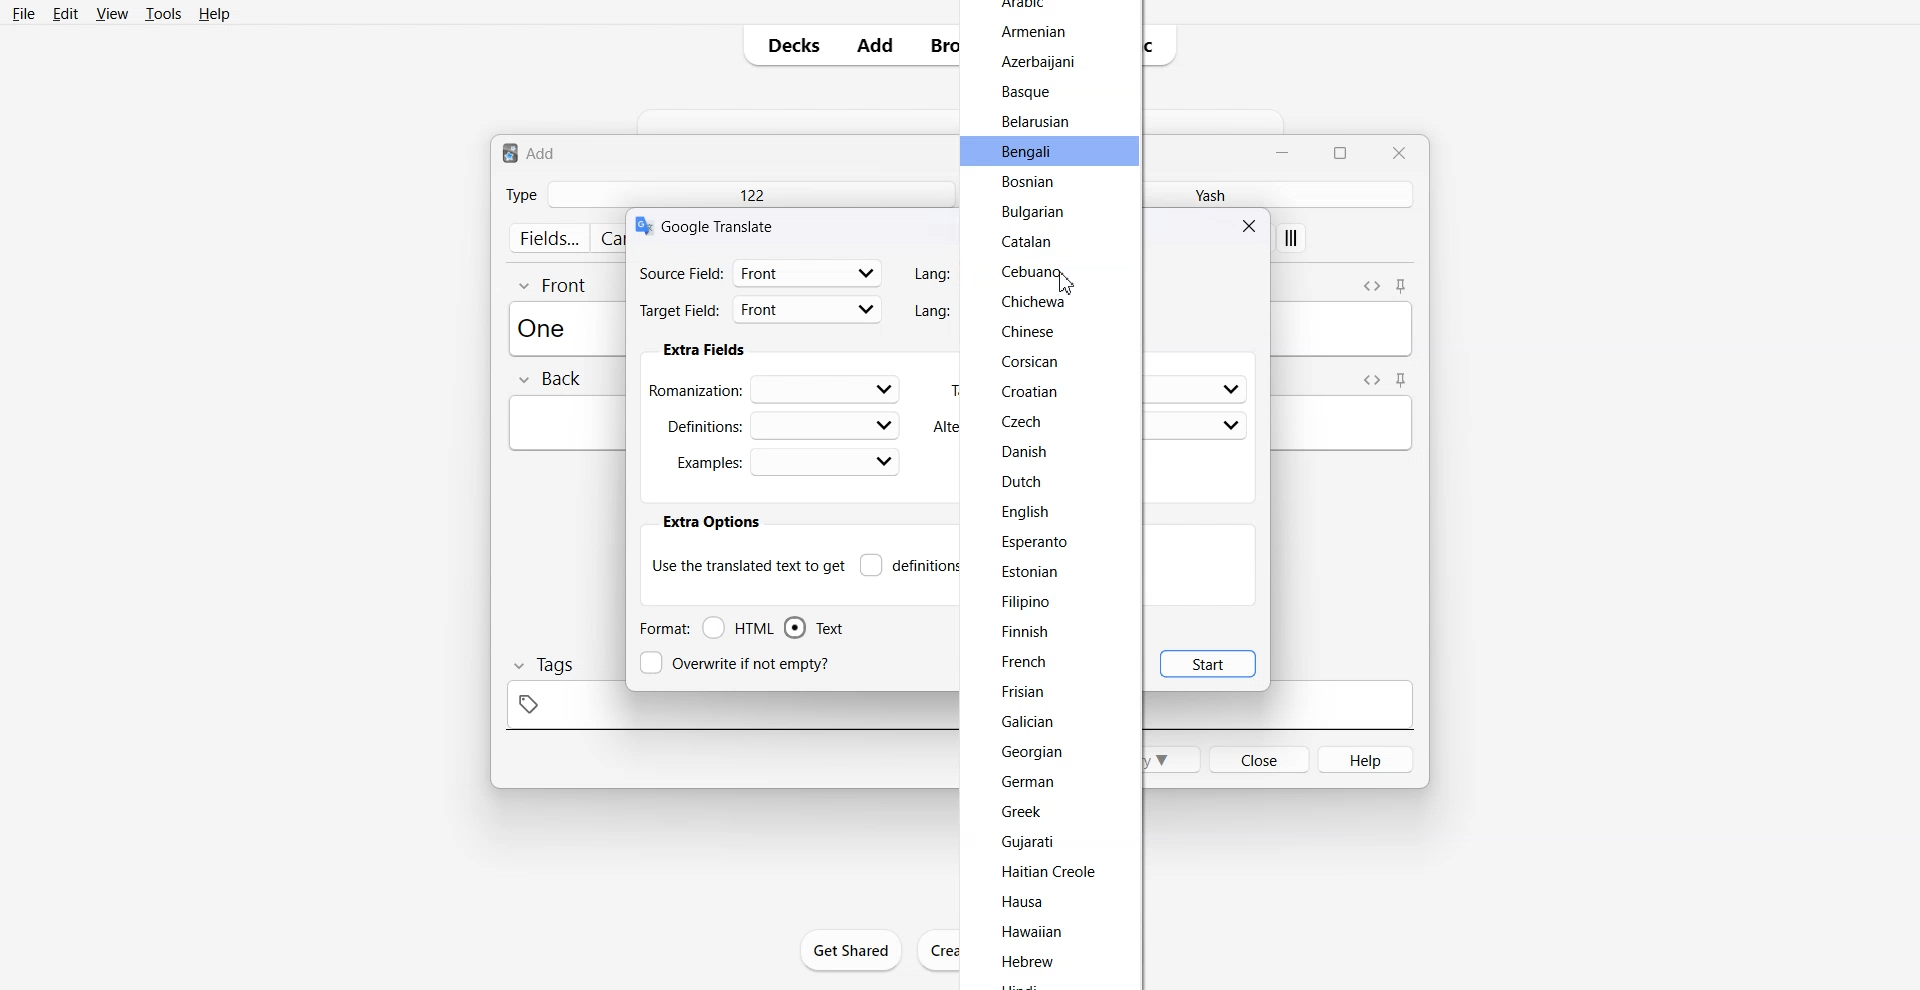  What do you see at coordinates (1030, 844) in the screenshot?
I see `Gujarati` at bounding box center [1030, 844].